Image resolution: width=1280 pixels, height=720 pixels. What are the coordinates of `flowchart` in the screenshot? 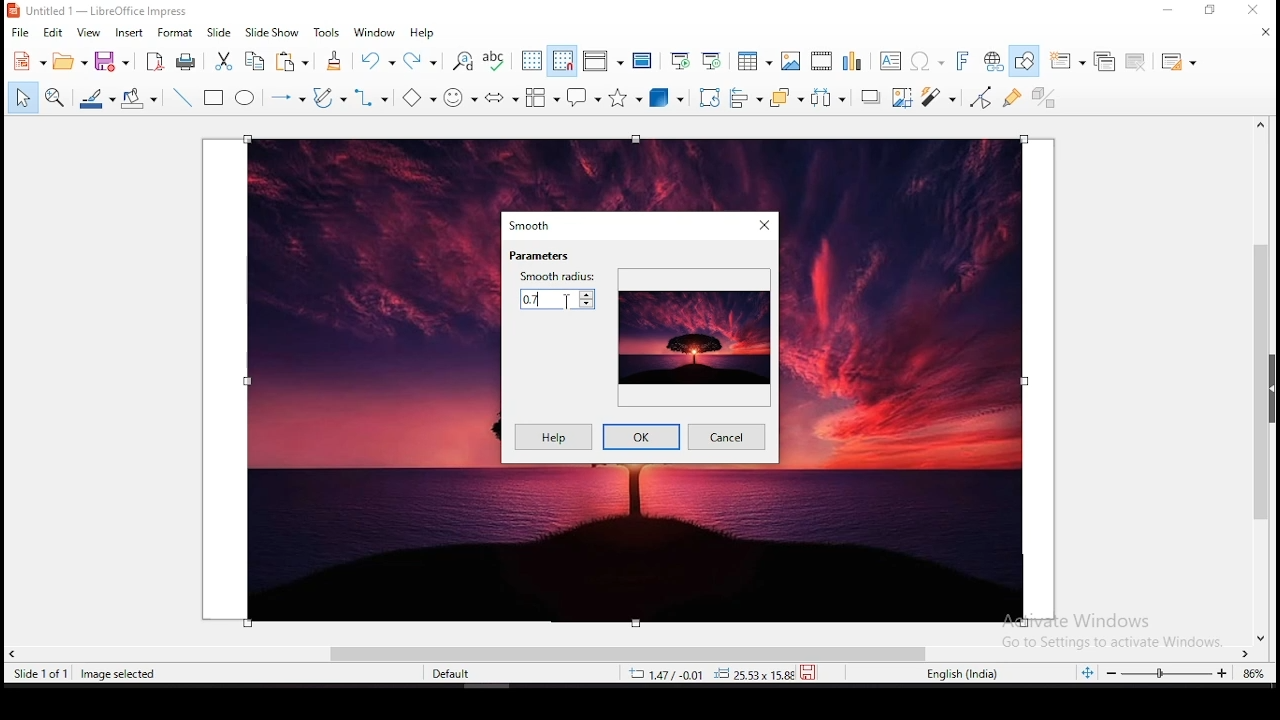 It's located at (541, 97).